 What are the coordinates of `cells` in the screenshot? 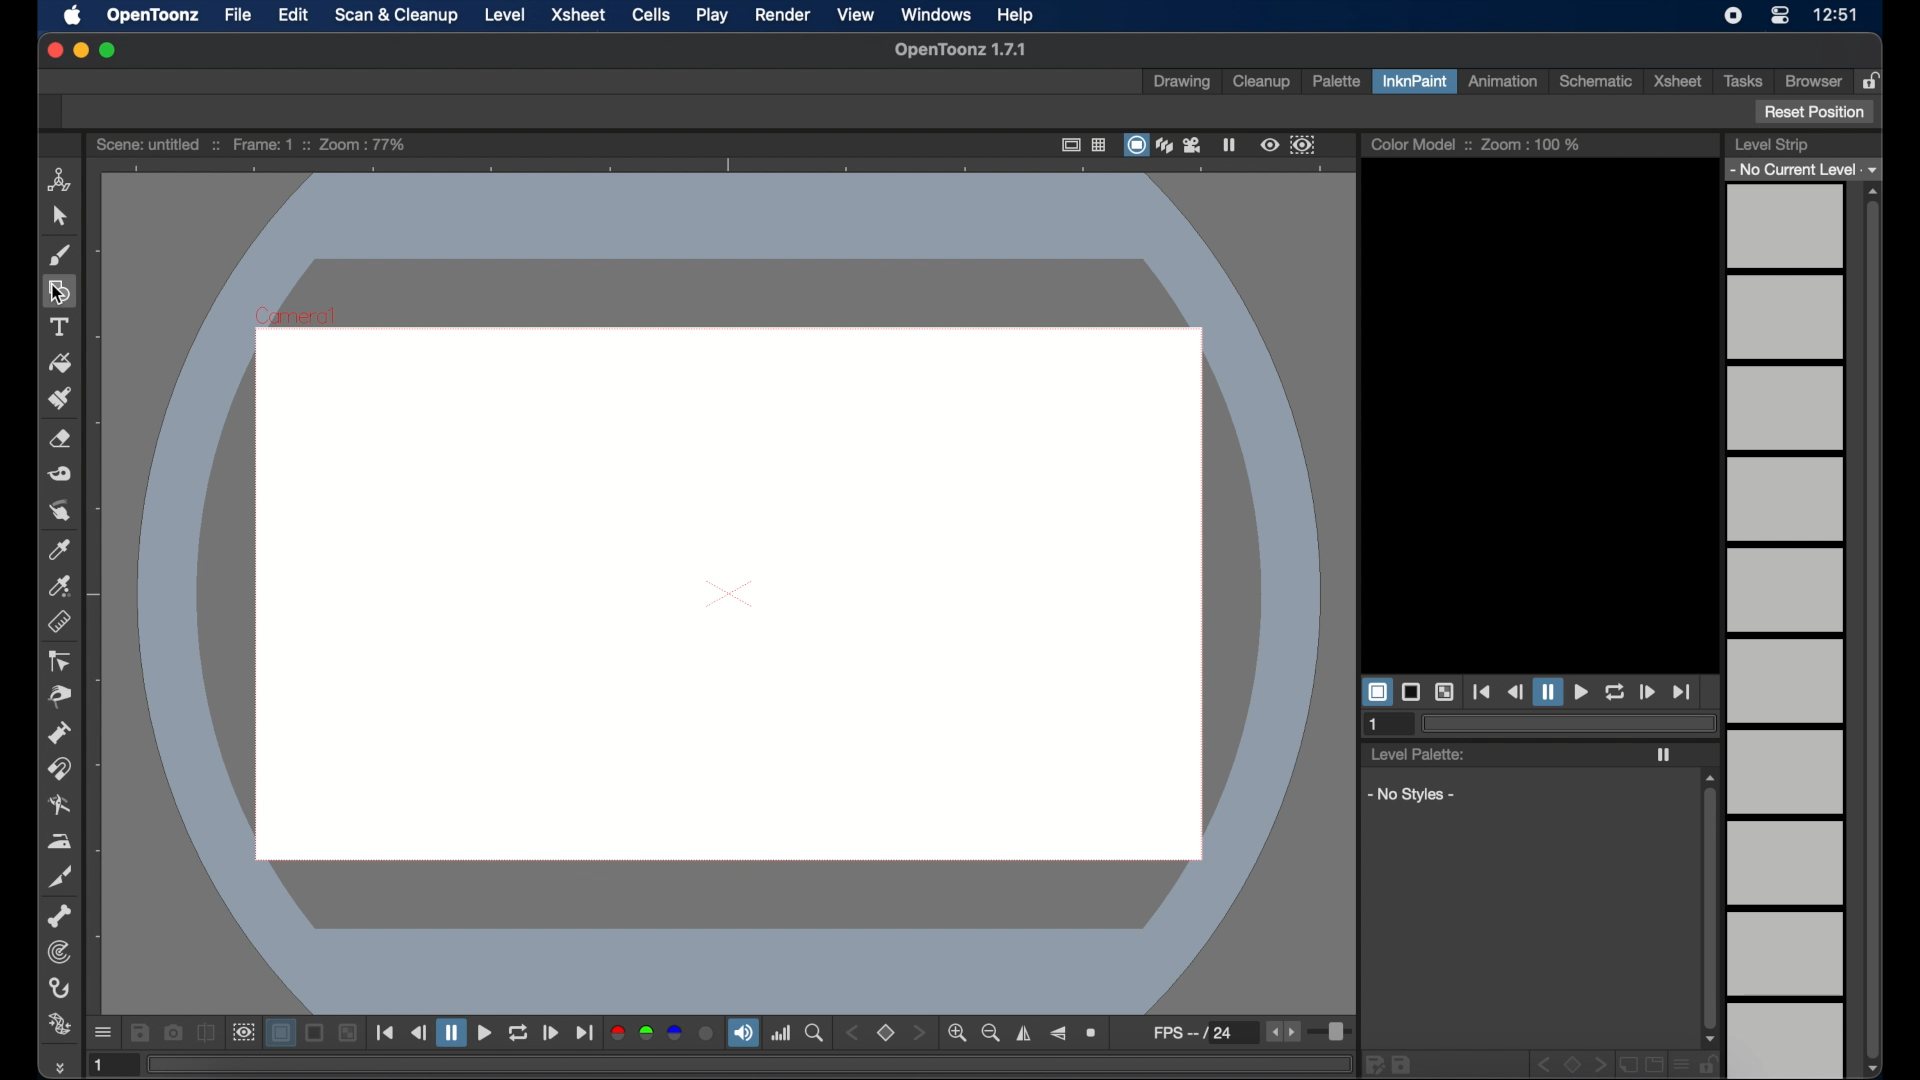 It's located at (649, 15).